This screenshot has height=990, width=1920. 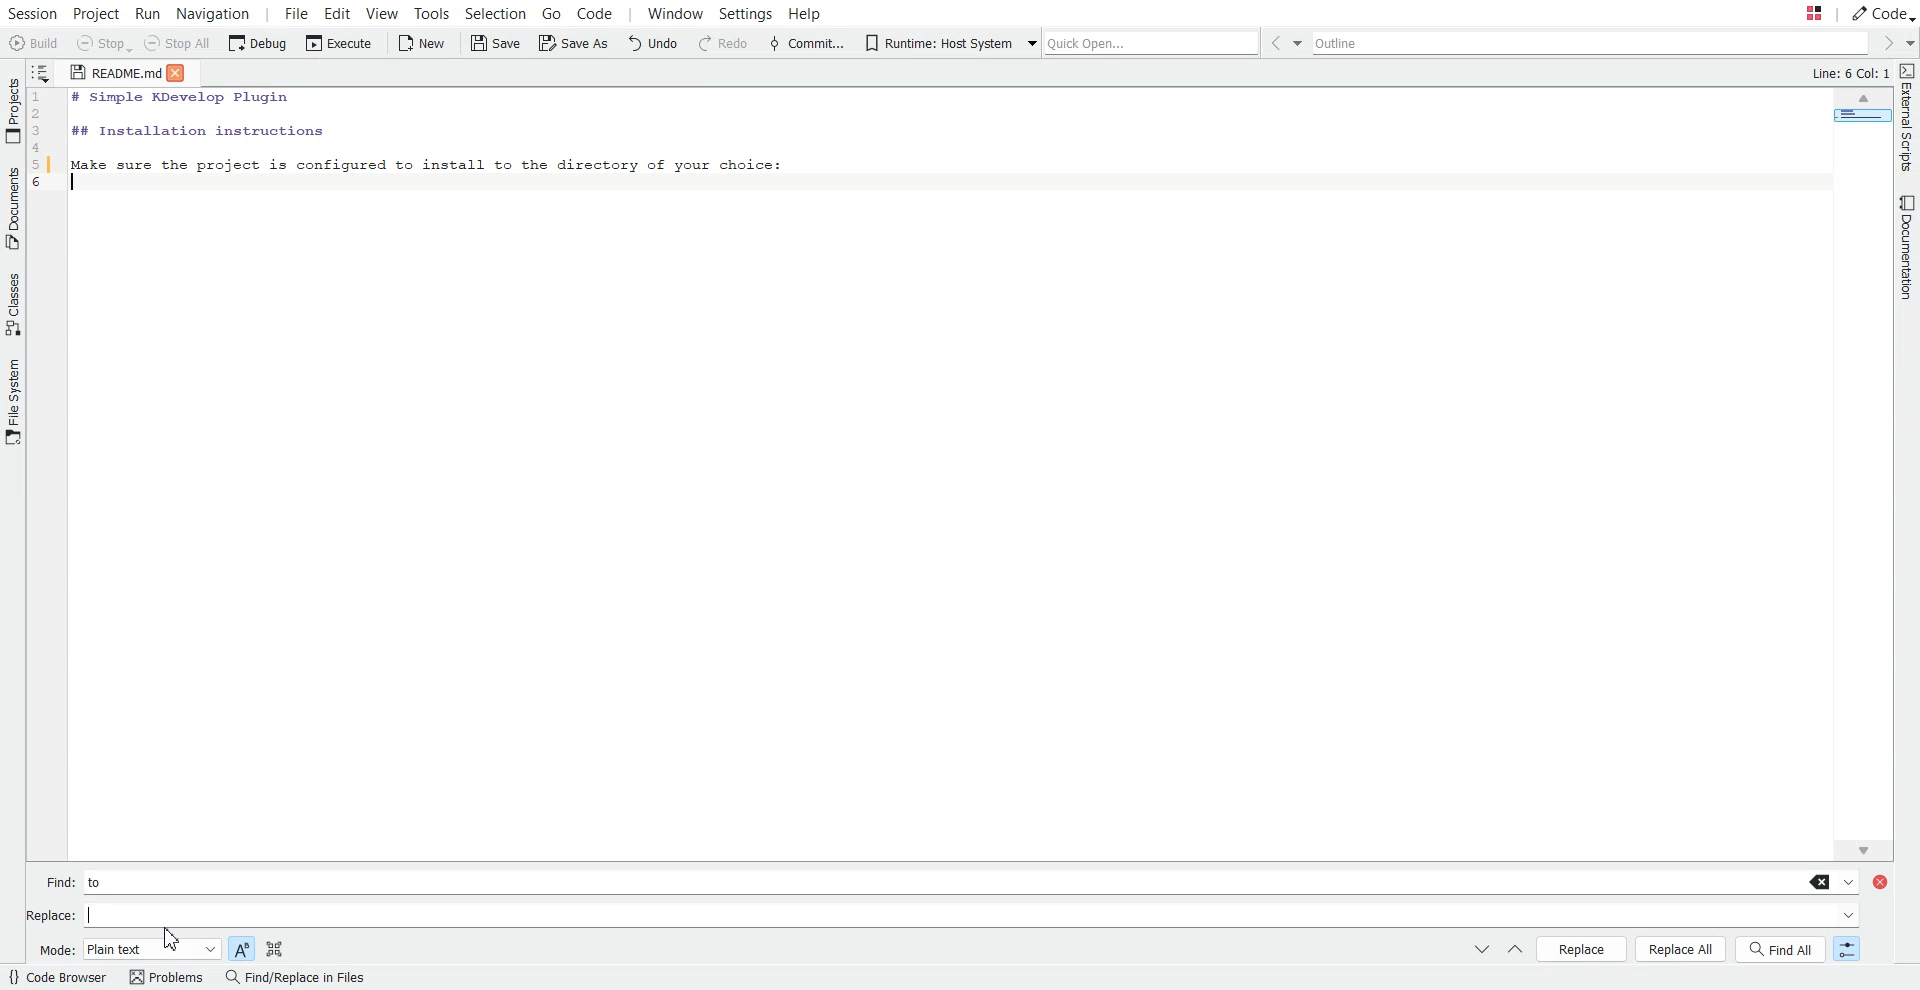 I want to click on Build, so click(x=34, y=43).